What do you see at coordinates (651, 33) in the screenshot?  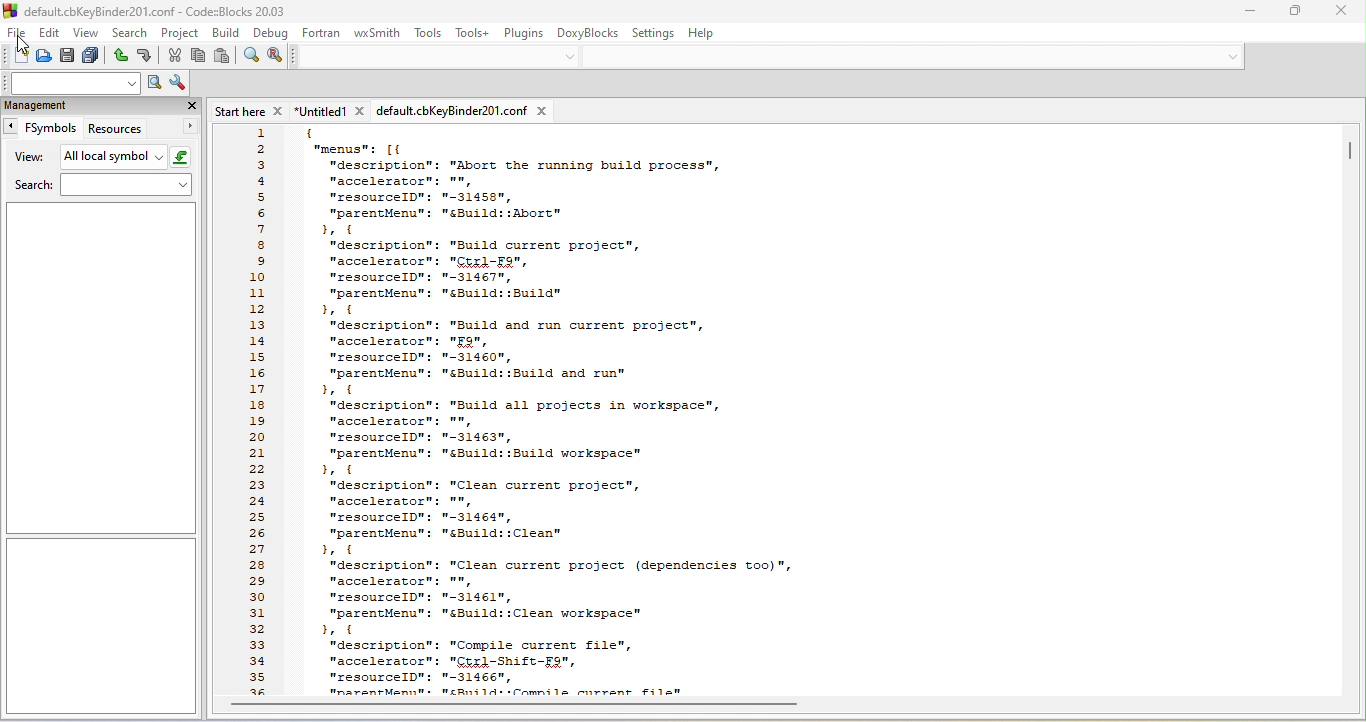 I see `settings` at bounding box center [651, 33].